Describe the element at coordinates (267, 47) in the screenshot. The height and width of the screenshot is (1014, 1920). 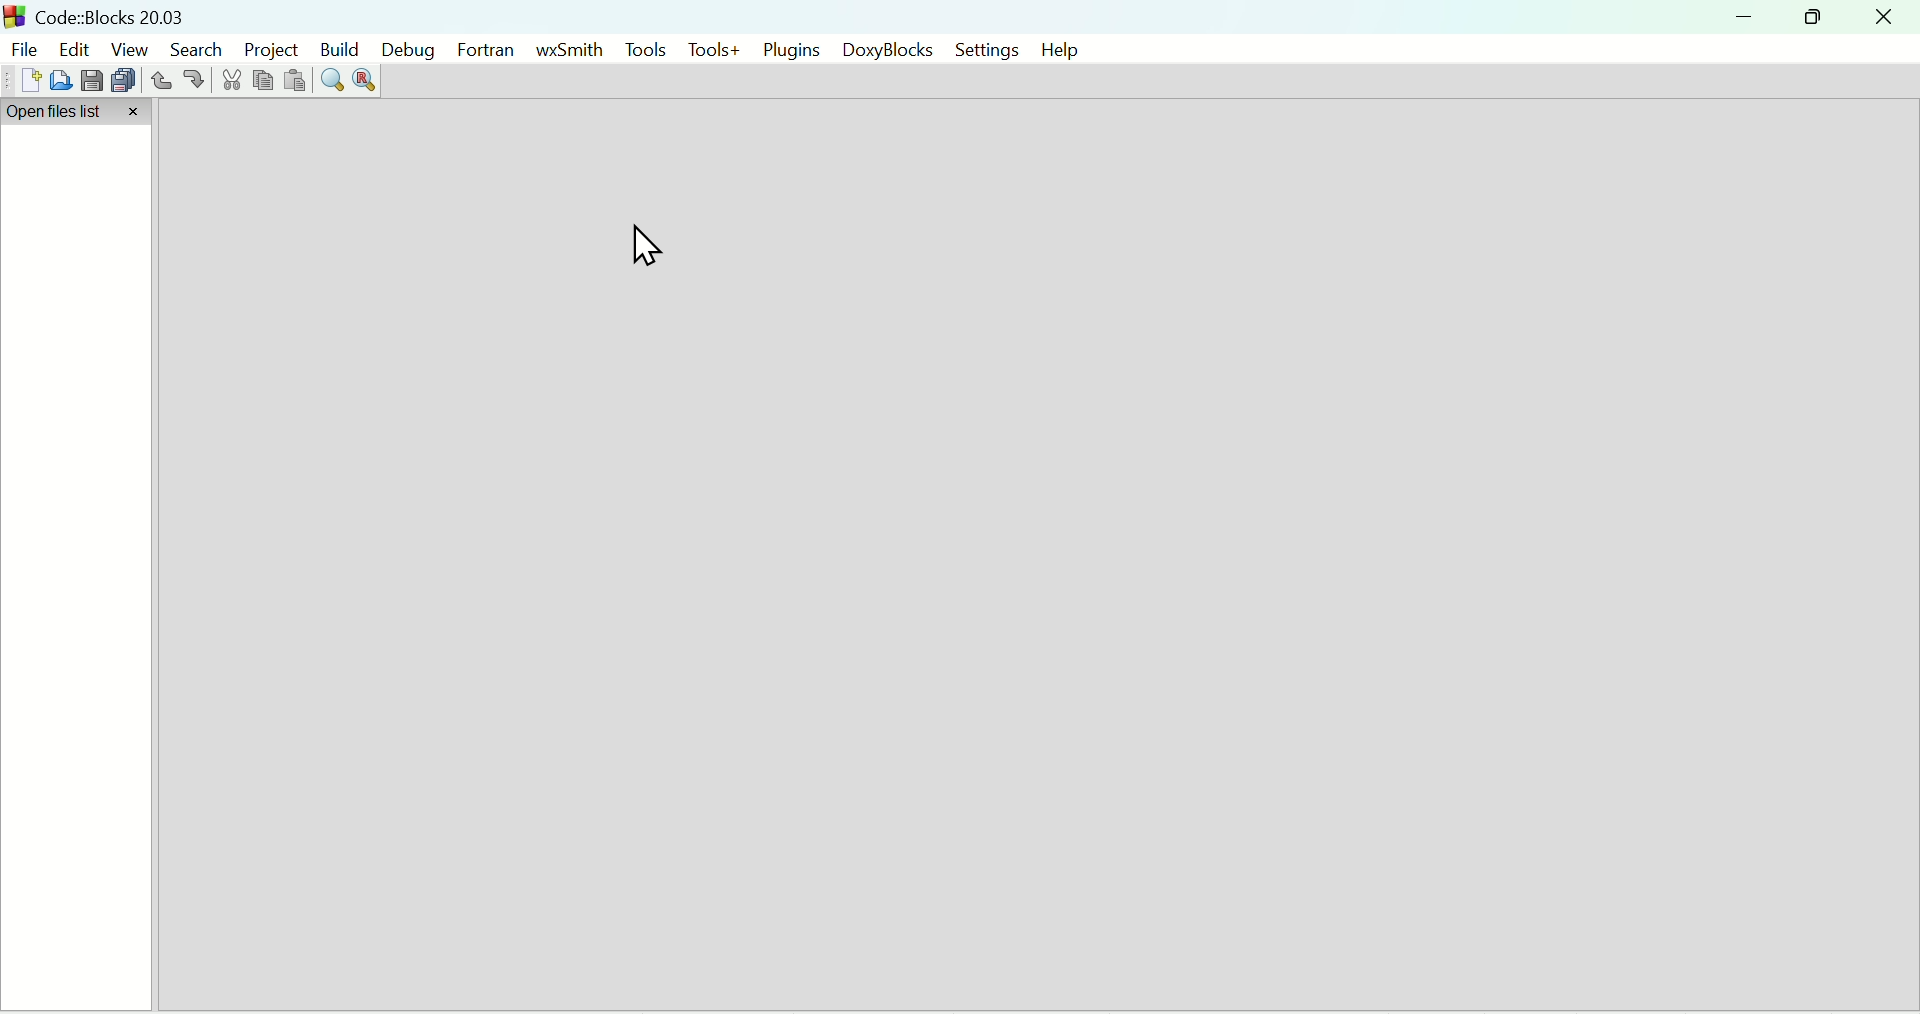
I see `Project` at that location.